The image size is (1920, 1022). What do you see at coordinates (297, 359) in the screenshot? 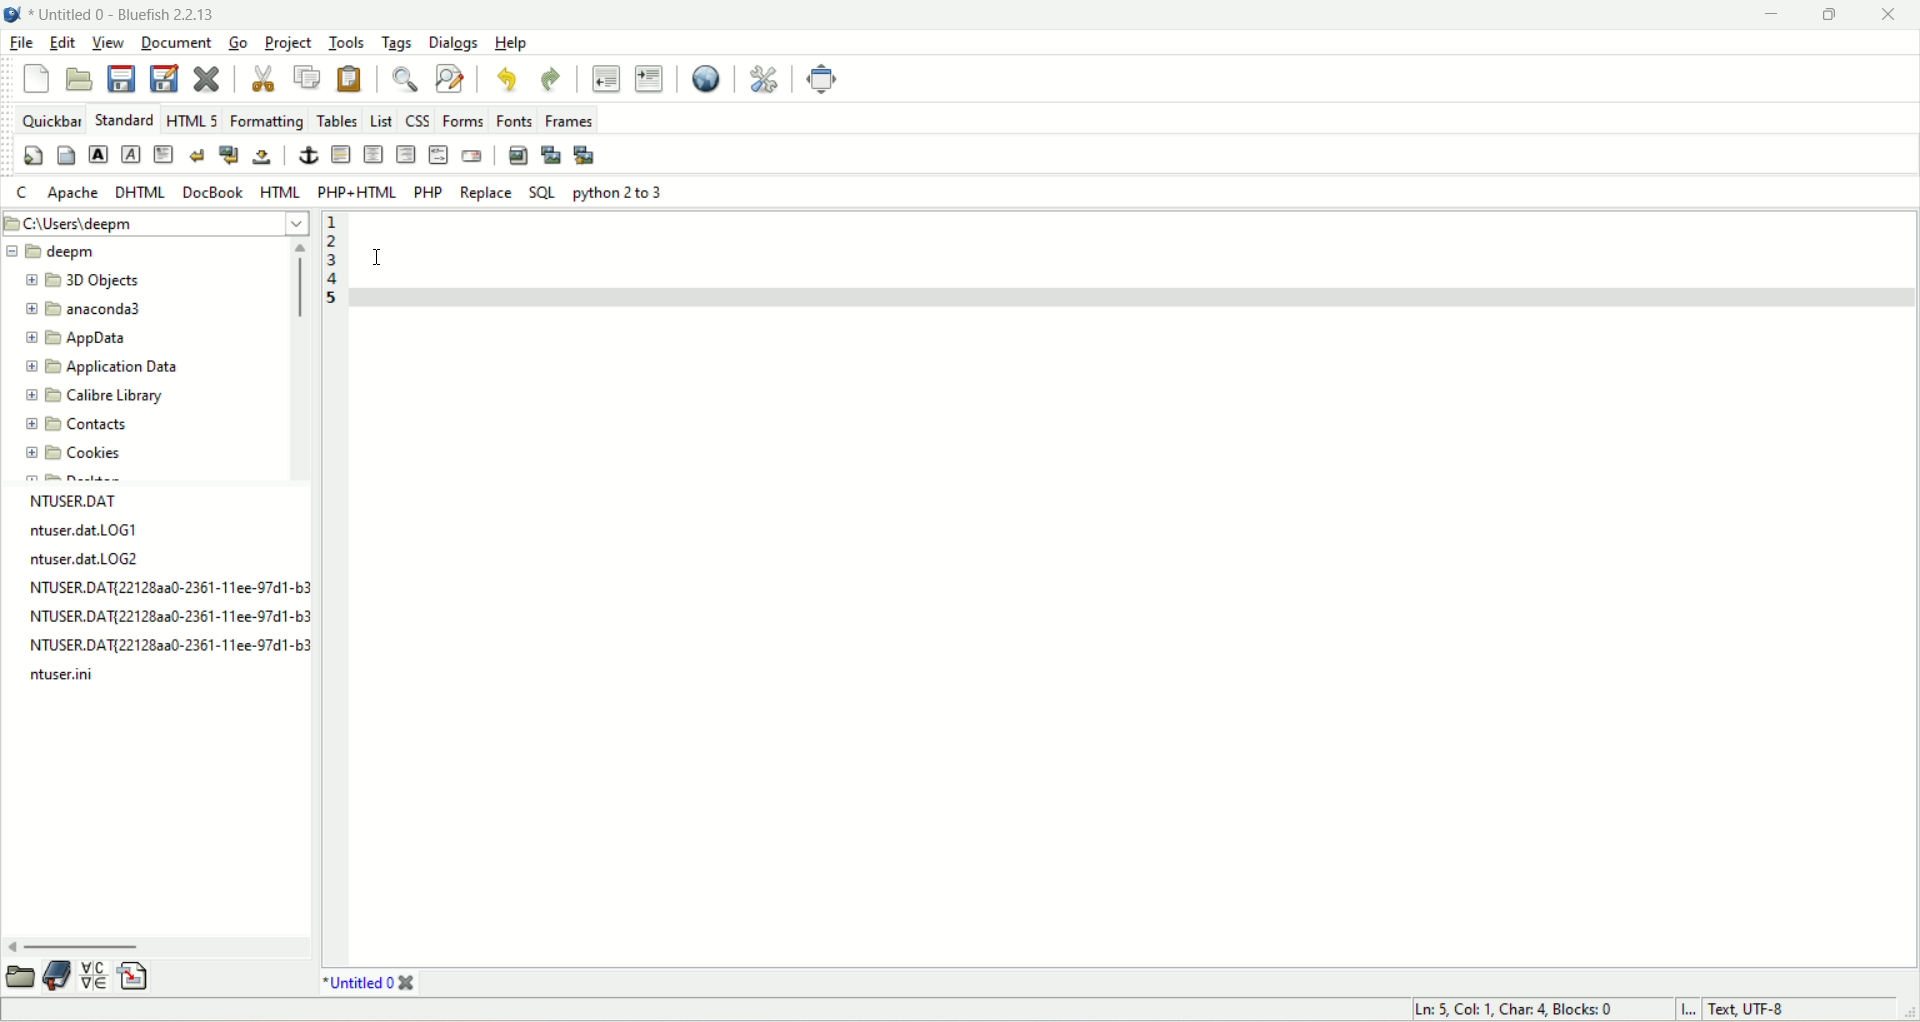
I see `vertical scroll bar` at bounding box center [297, 359].